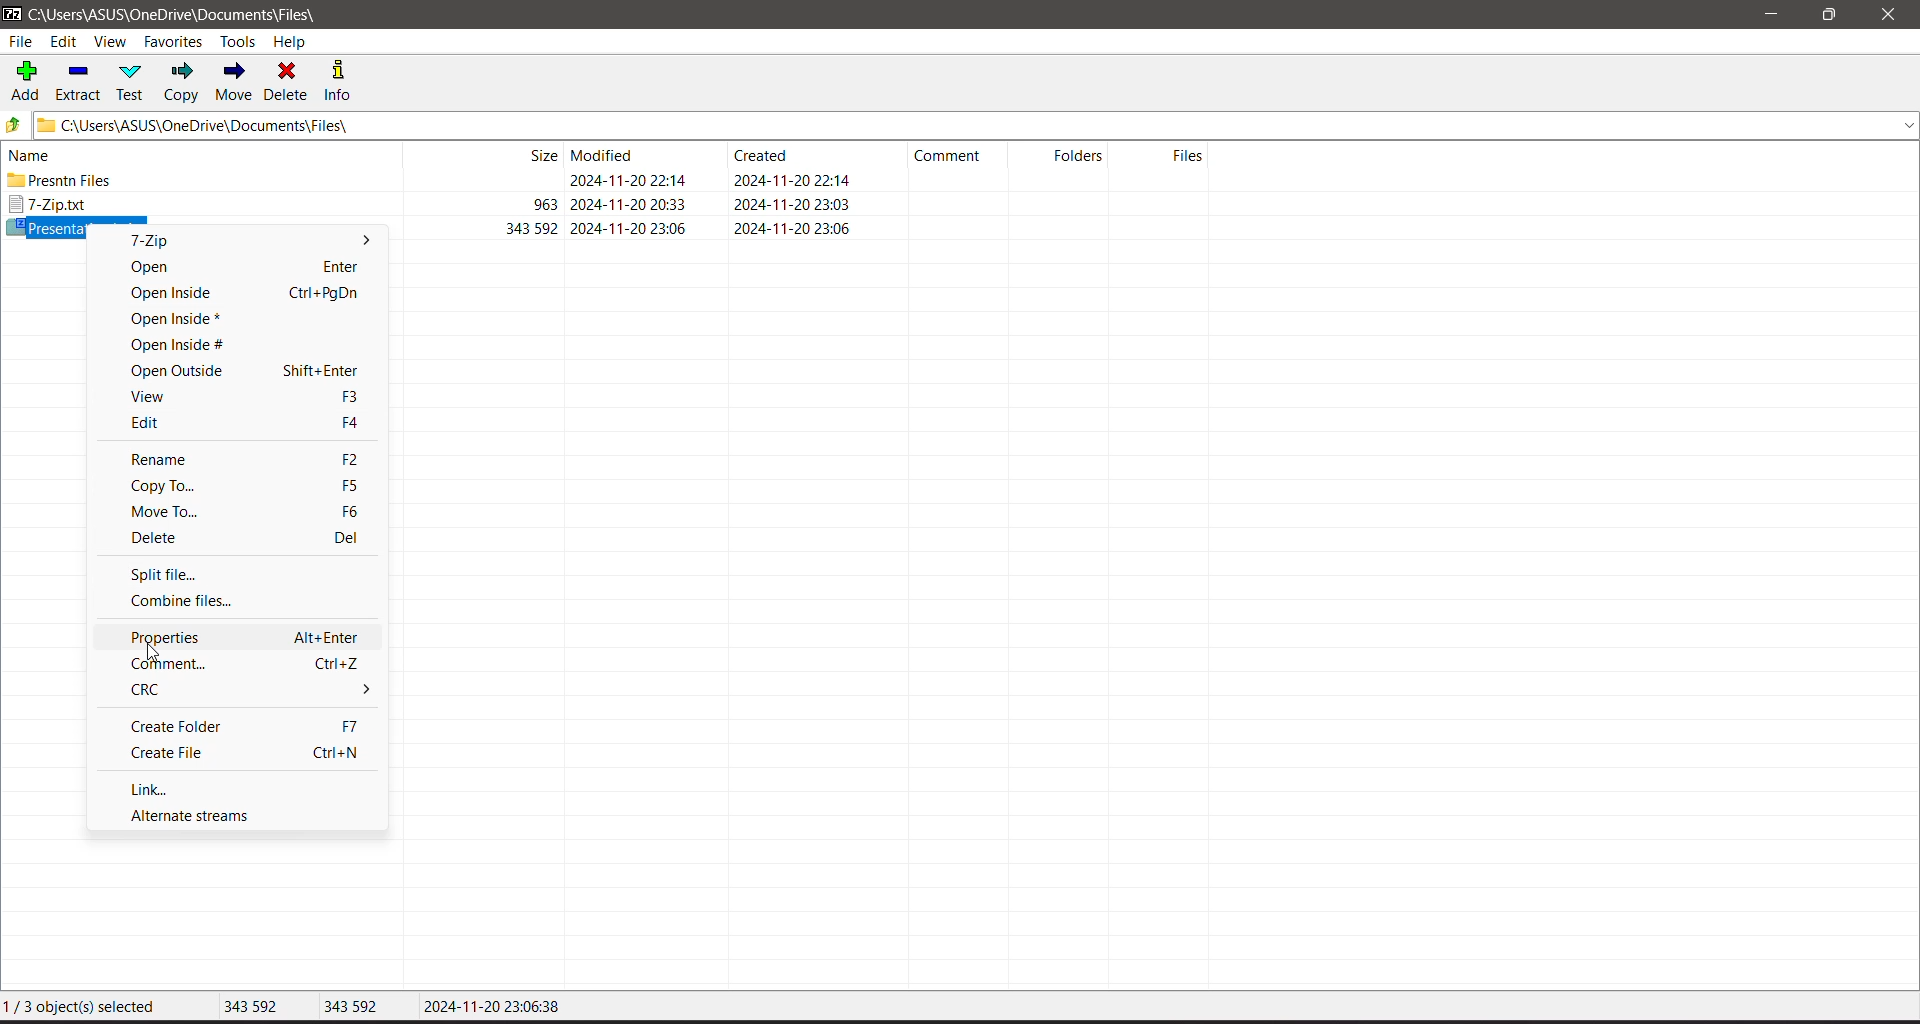 The width and height of the screenshot is (1920, 1024). Describe the element at coordinates (198, 816) in the screenshot. I see `Alternate streams` at that location.